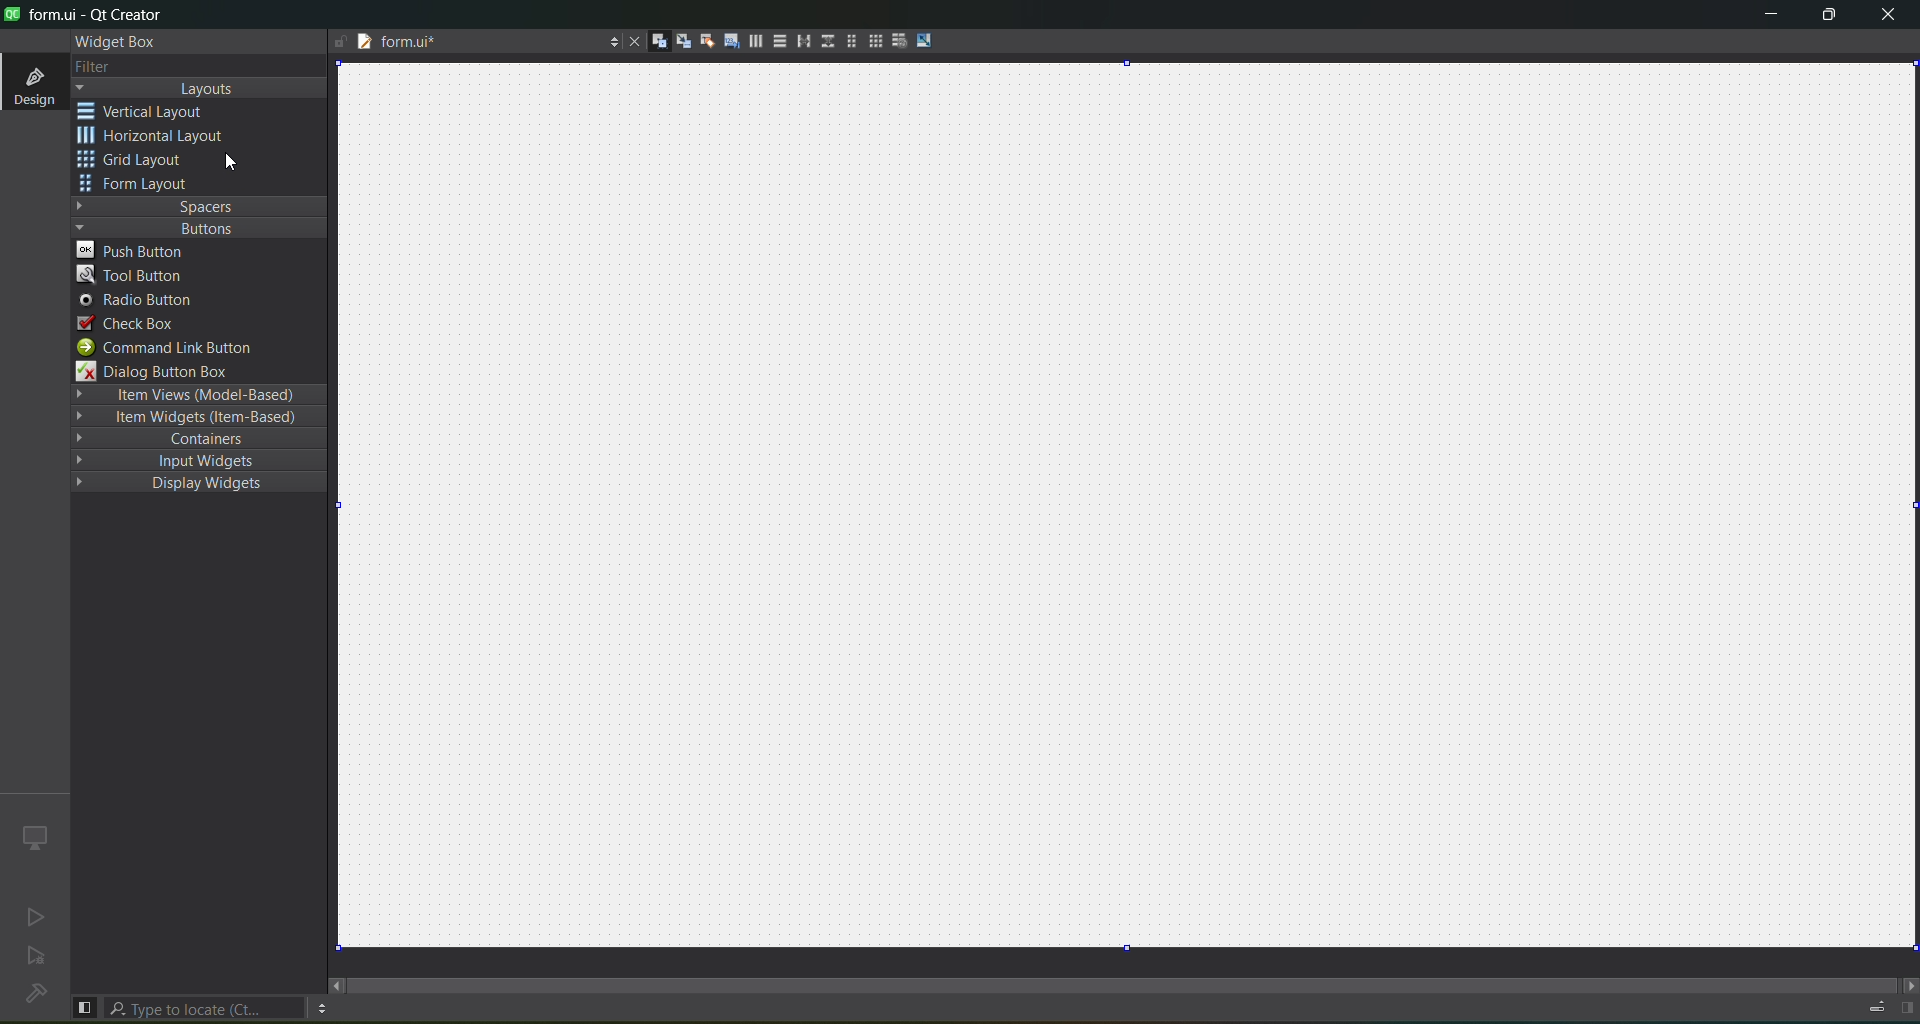 Image resolution: width=1920 pixels, height=1024 pixels. What do you see at coordinates (683, 44) in the screenshot?
I see `edit signals` at bounding box center [683, 44].